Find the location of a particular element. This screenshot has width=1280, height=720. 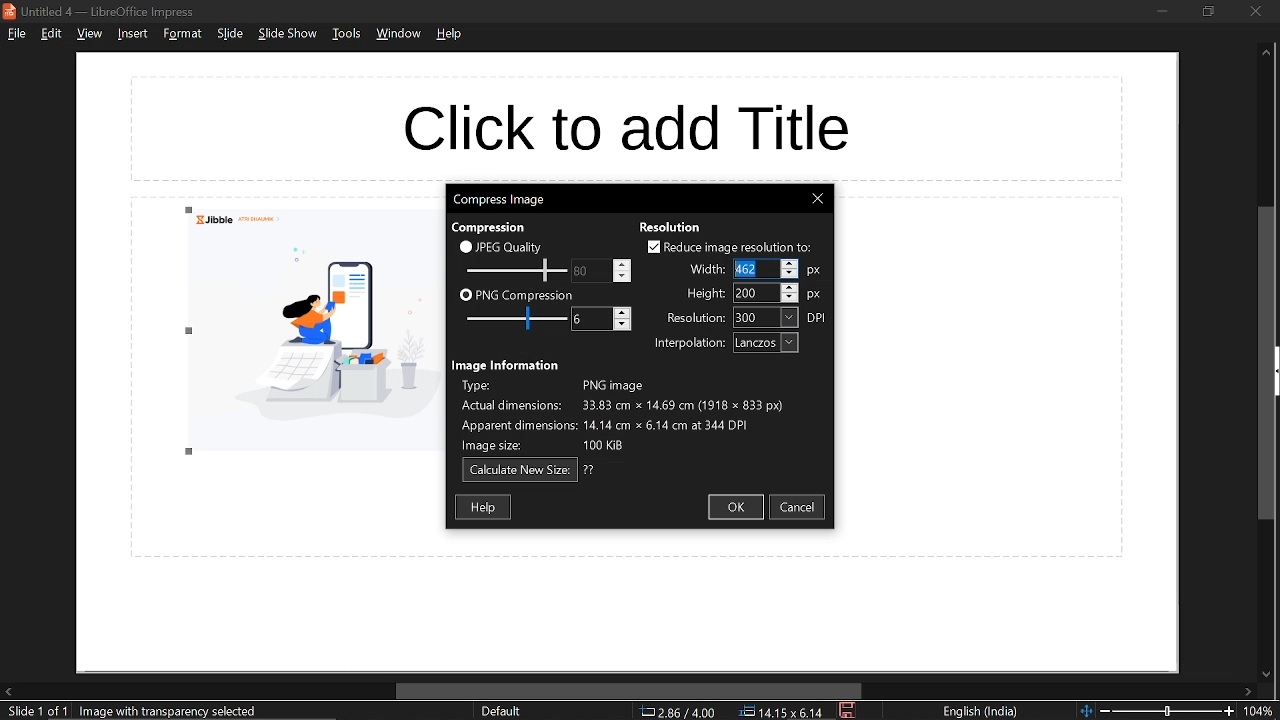

view is located at coordinates (89, 35).